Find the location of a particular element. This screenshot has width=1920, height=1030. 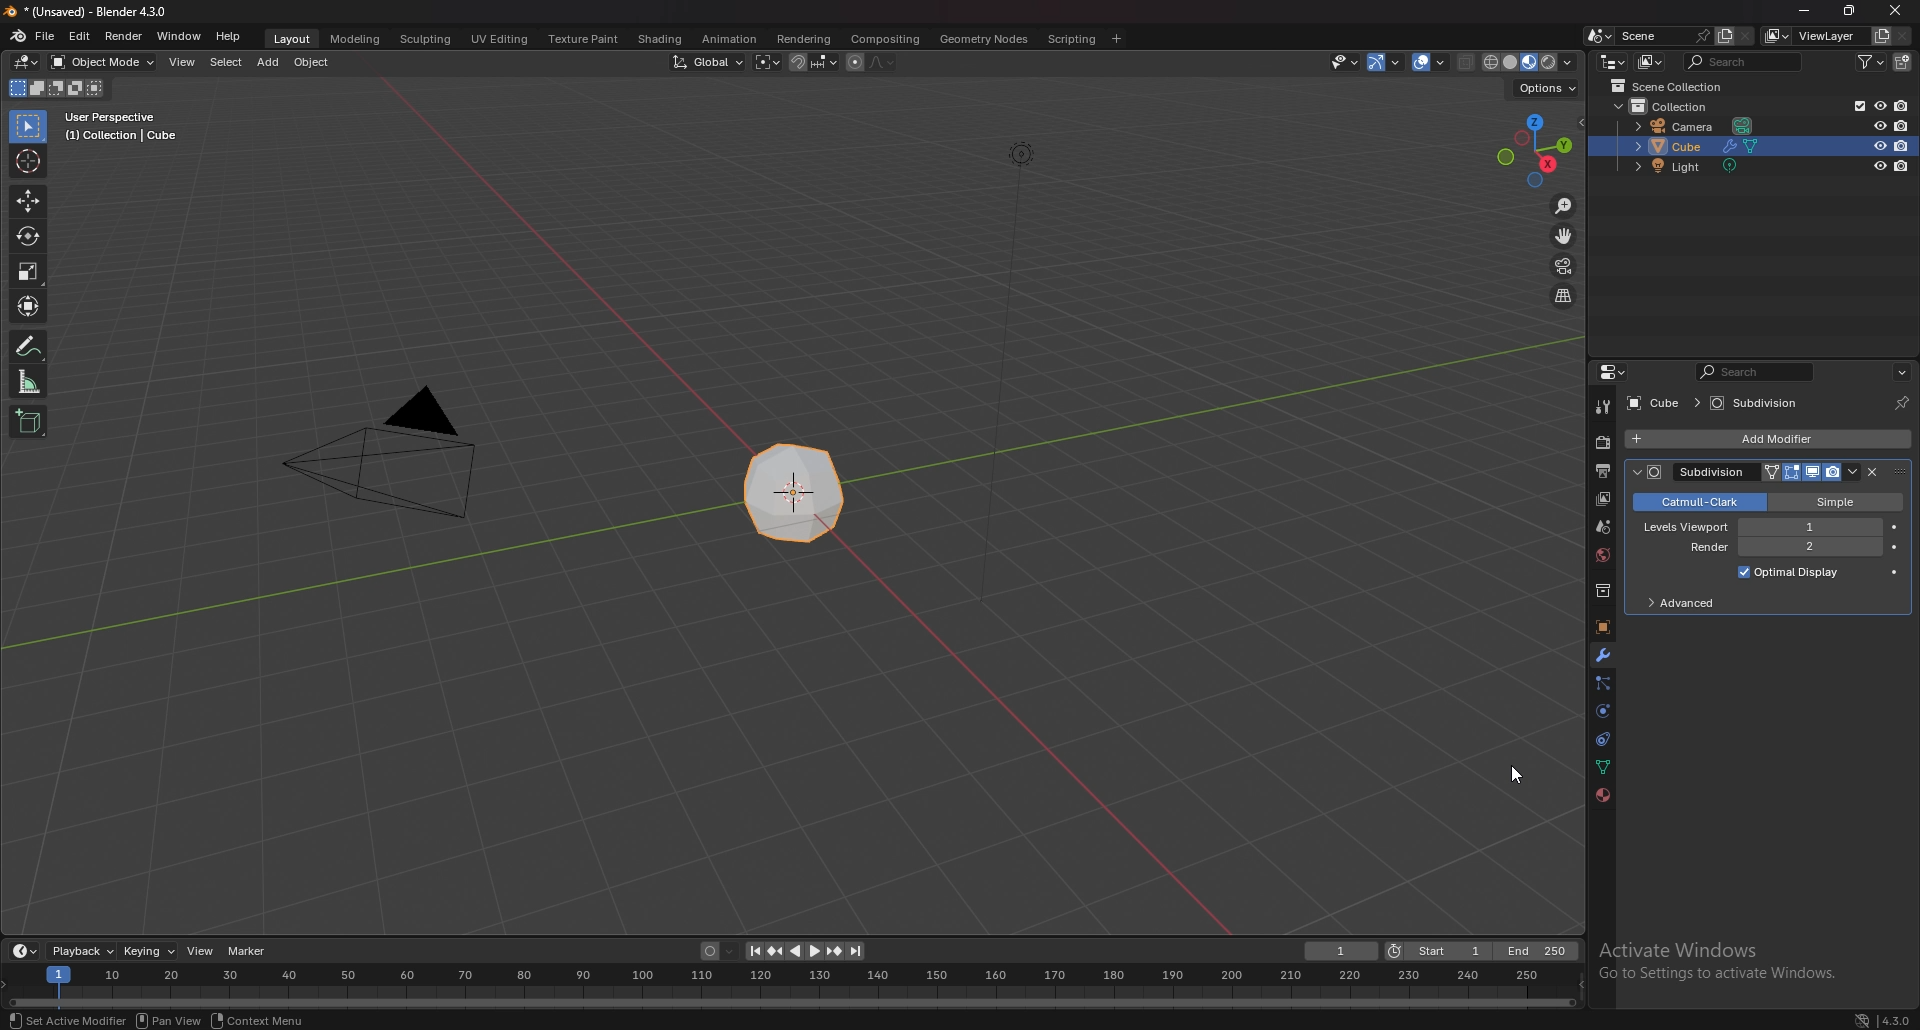

overlay is located at coordinates (1433, 62).